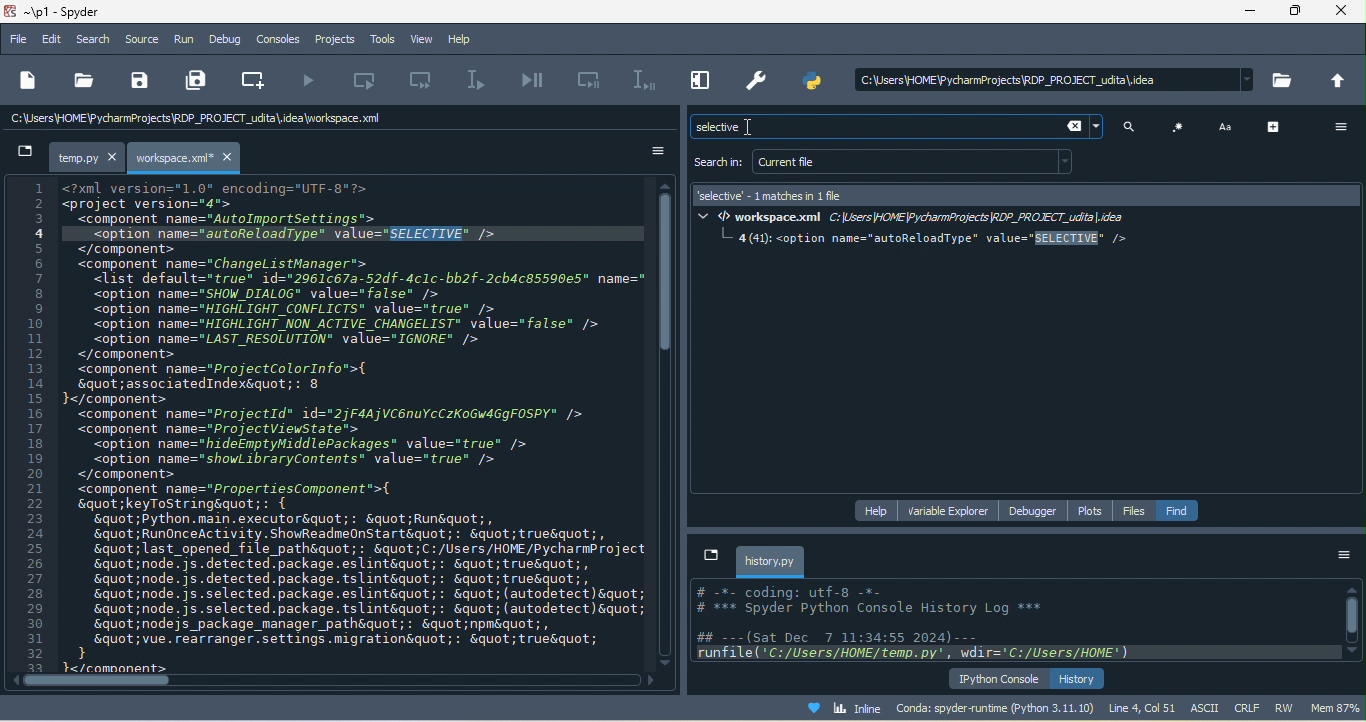  What do you see at coordinates (88, 158) in the screenshot?
I see `temp.py tab` at bounding box center [88, 158].